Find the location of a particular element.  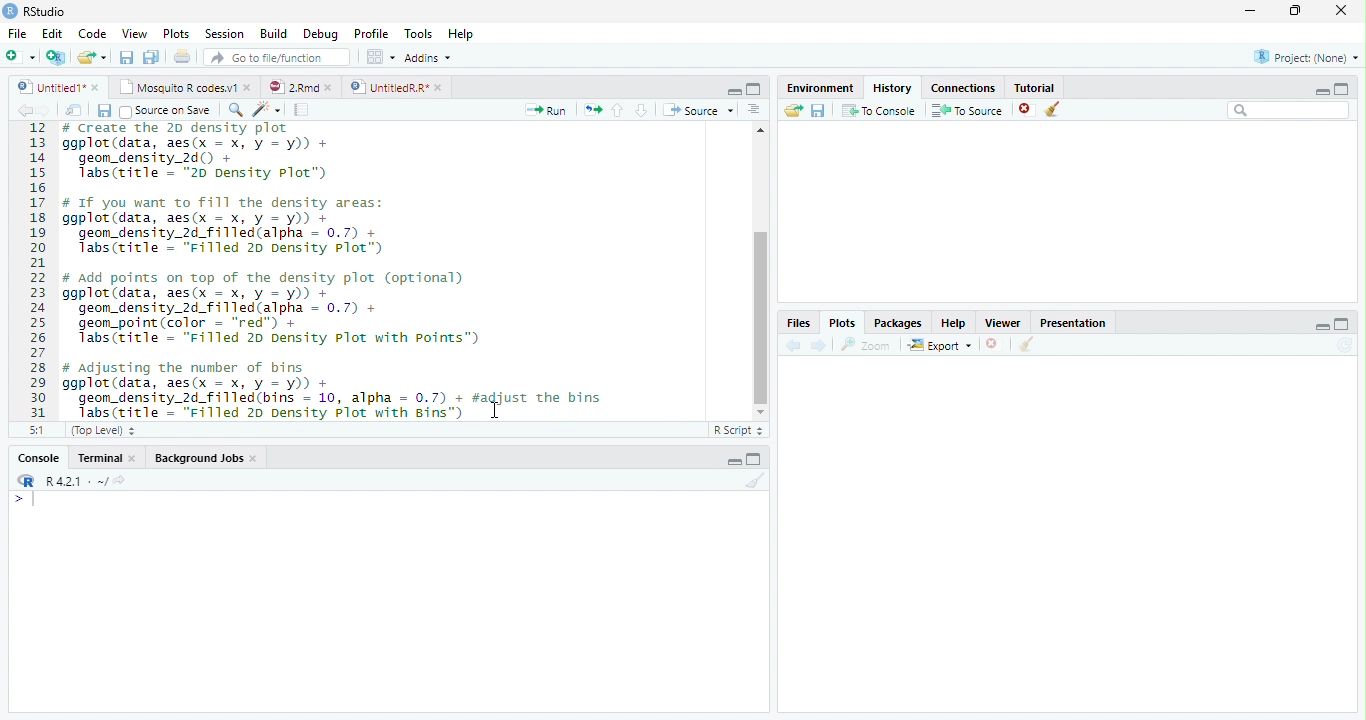

Terminal is located at coordinates (99, 458).